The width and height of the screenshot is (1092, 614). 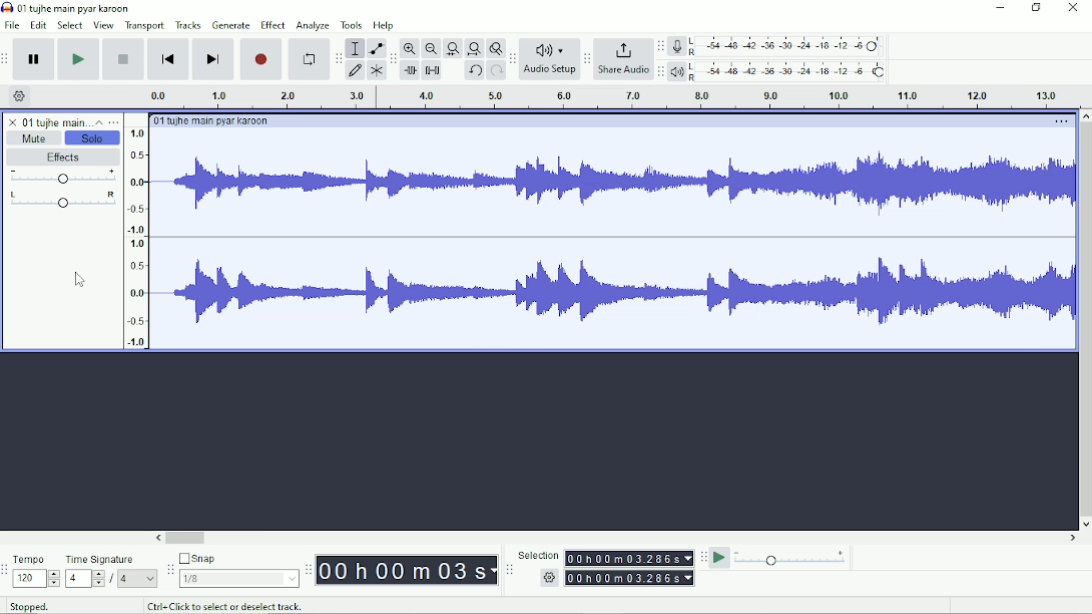 What do you see at coordinates (31, 606) in the screenshot?
I see `Stopped` at bounding box center [31, 606].